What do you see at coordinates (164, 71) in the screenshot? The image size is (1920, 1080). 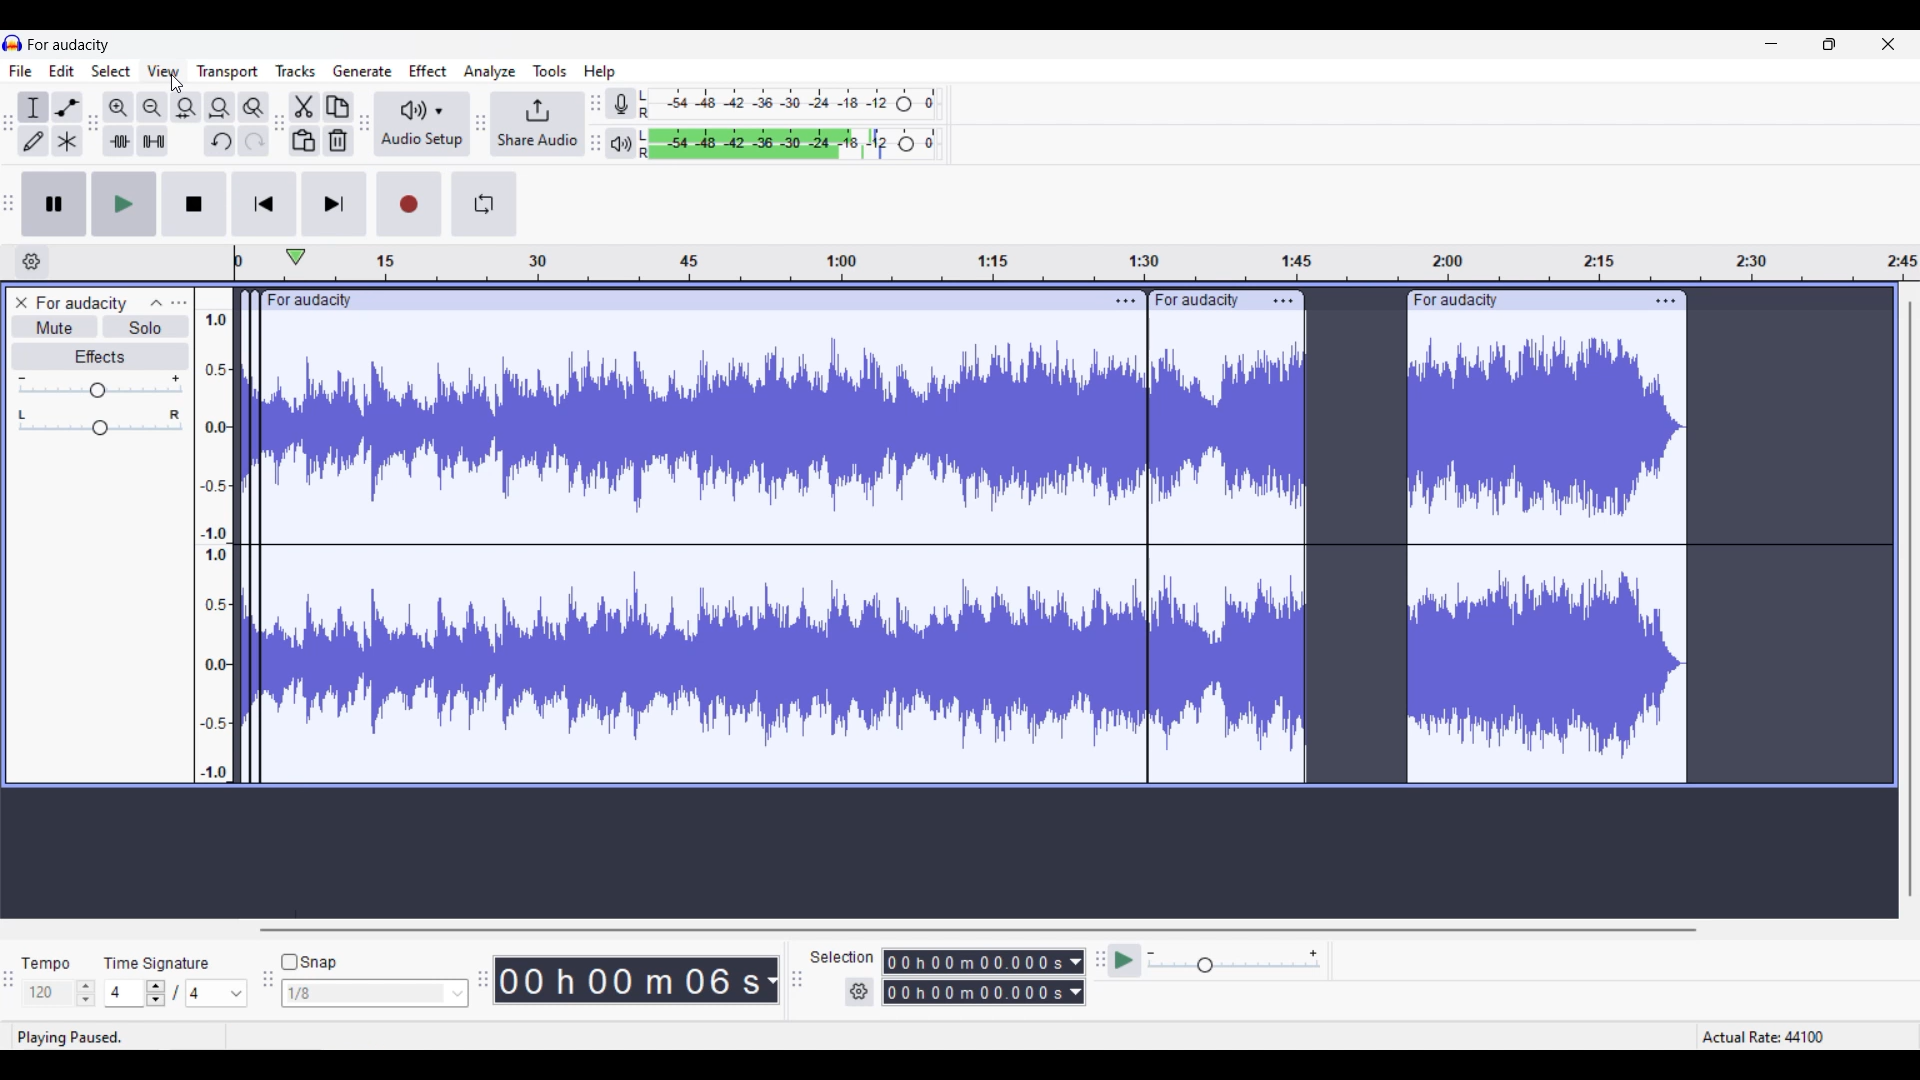 I see `View menu` at bounding box center [164, 71].